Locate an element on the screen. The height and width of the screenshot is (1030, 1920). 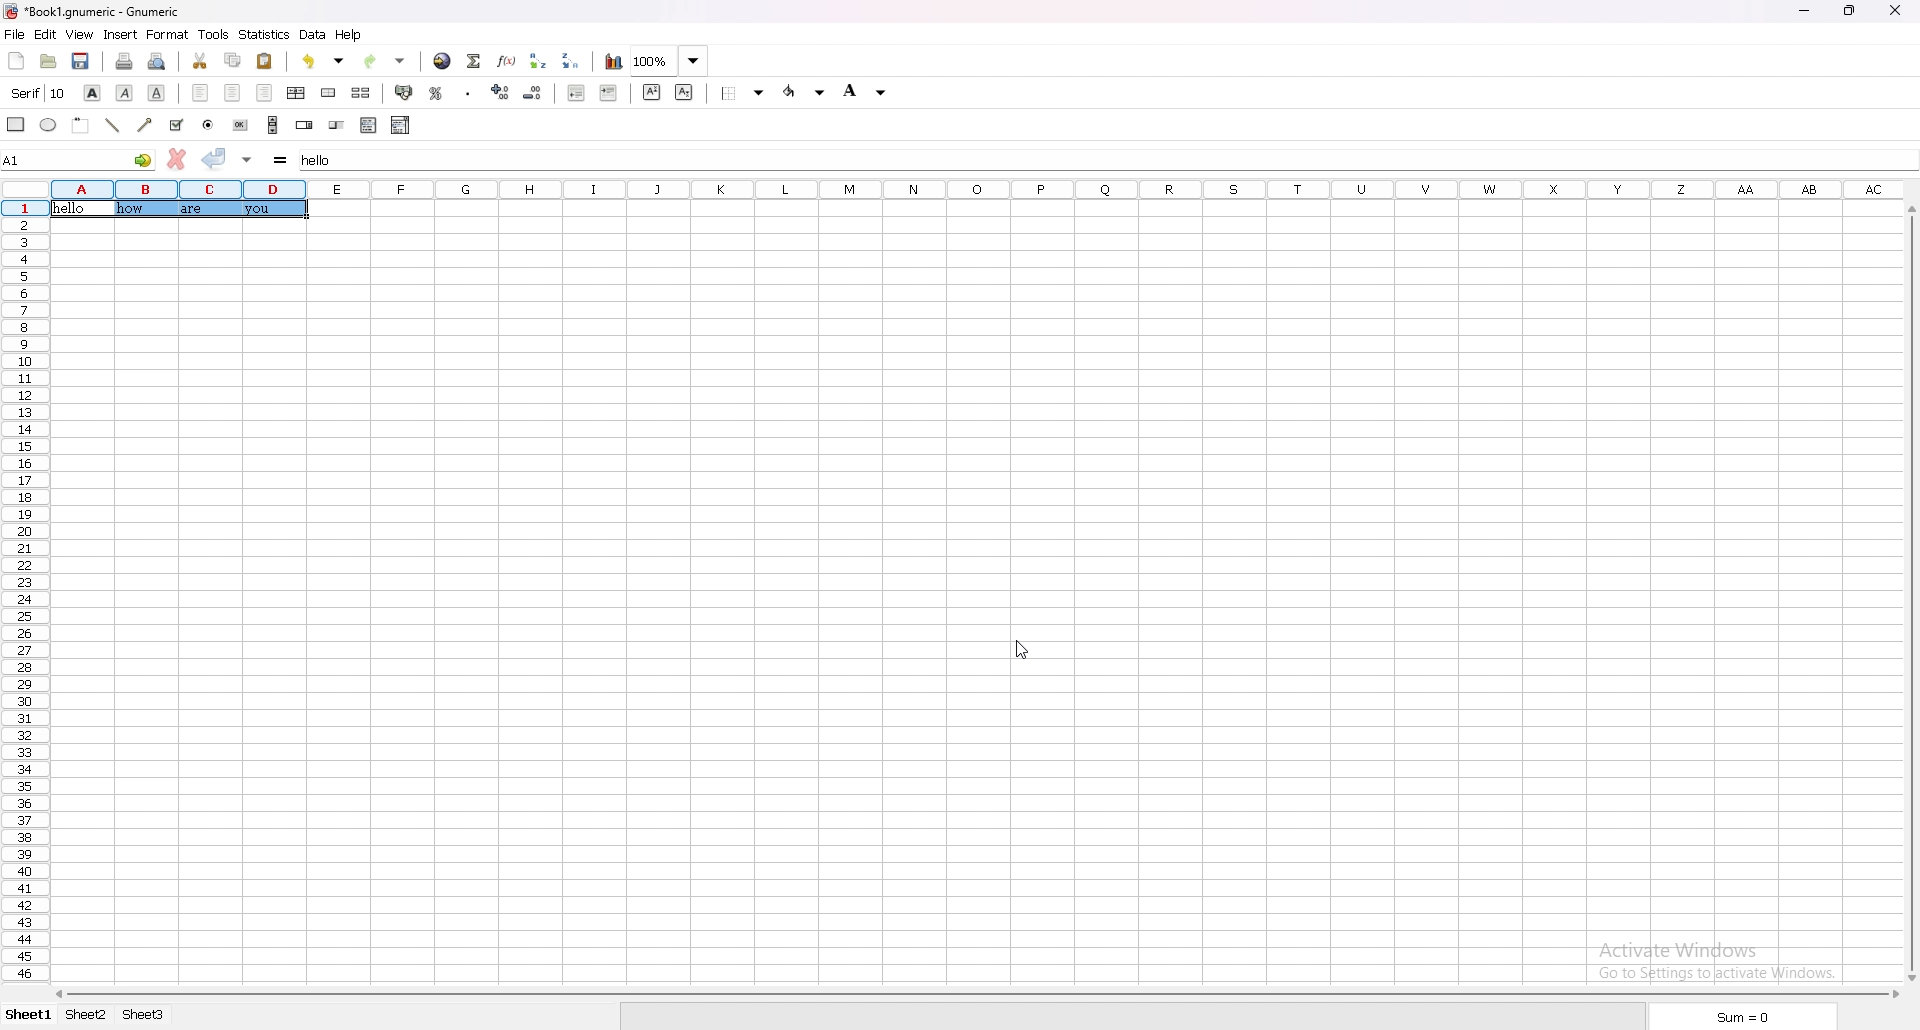
selected cell is located at coordinates (78, 159).